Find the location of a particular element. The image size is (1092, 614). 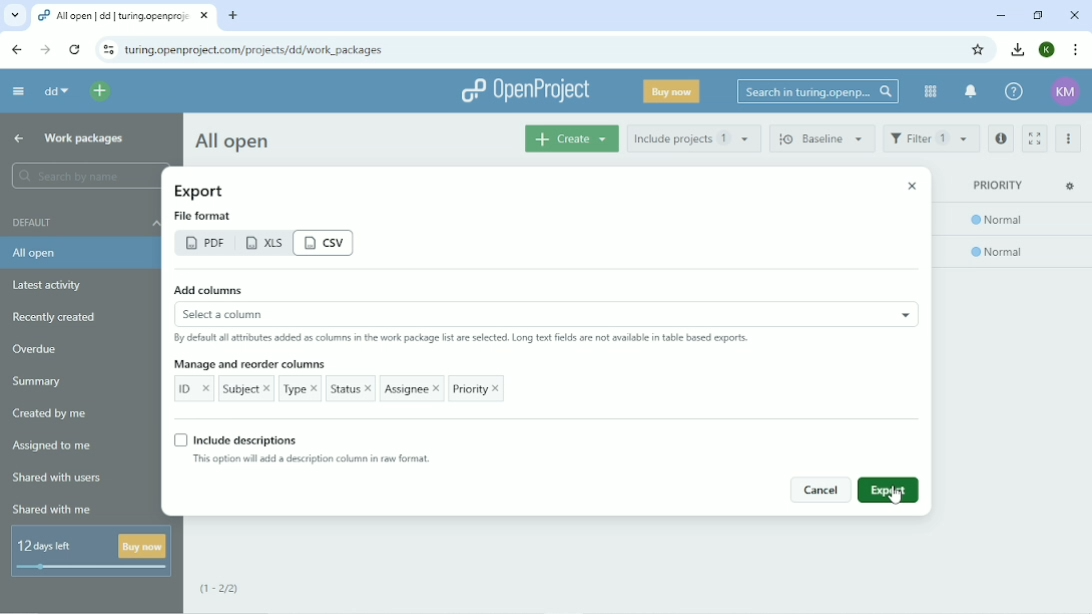

Shared with users is located at coordinates (58, 480).